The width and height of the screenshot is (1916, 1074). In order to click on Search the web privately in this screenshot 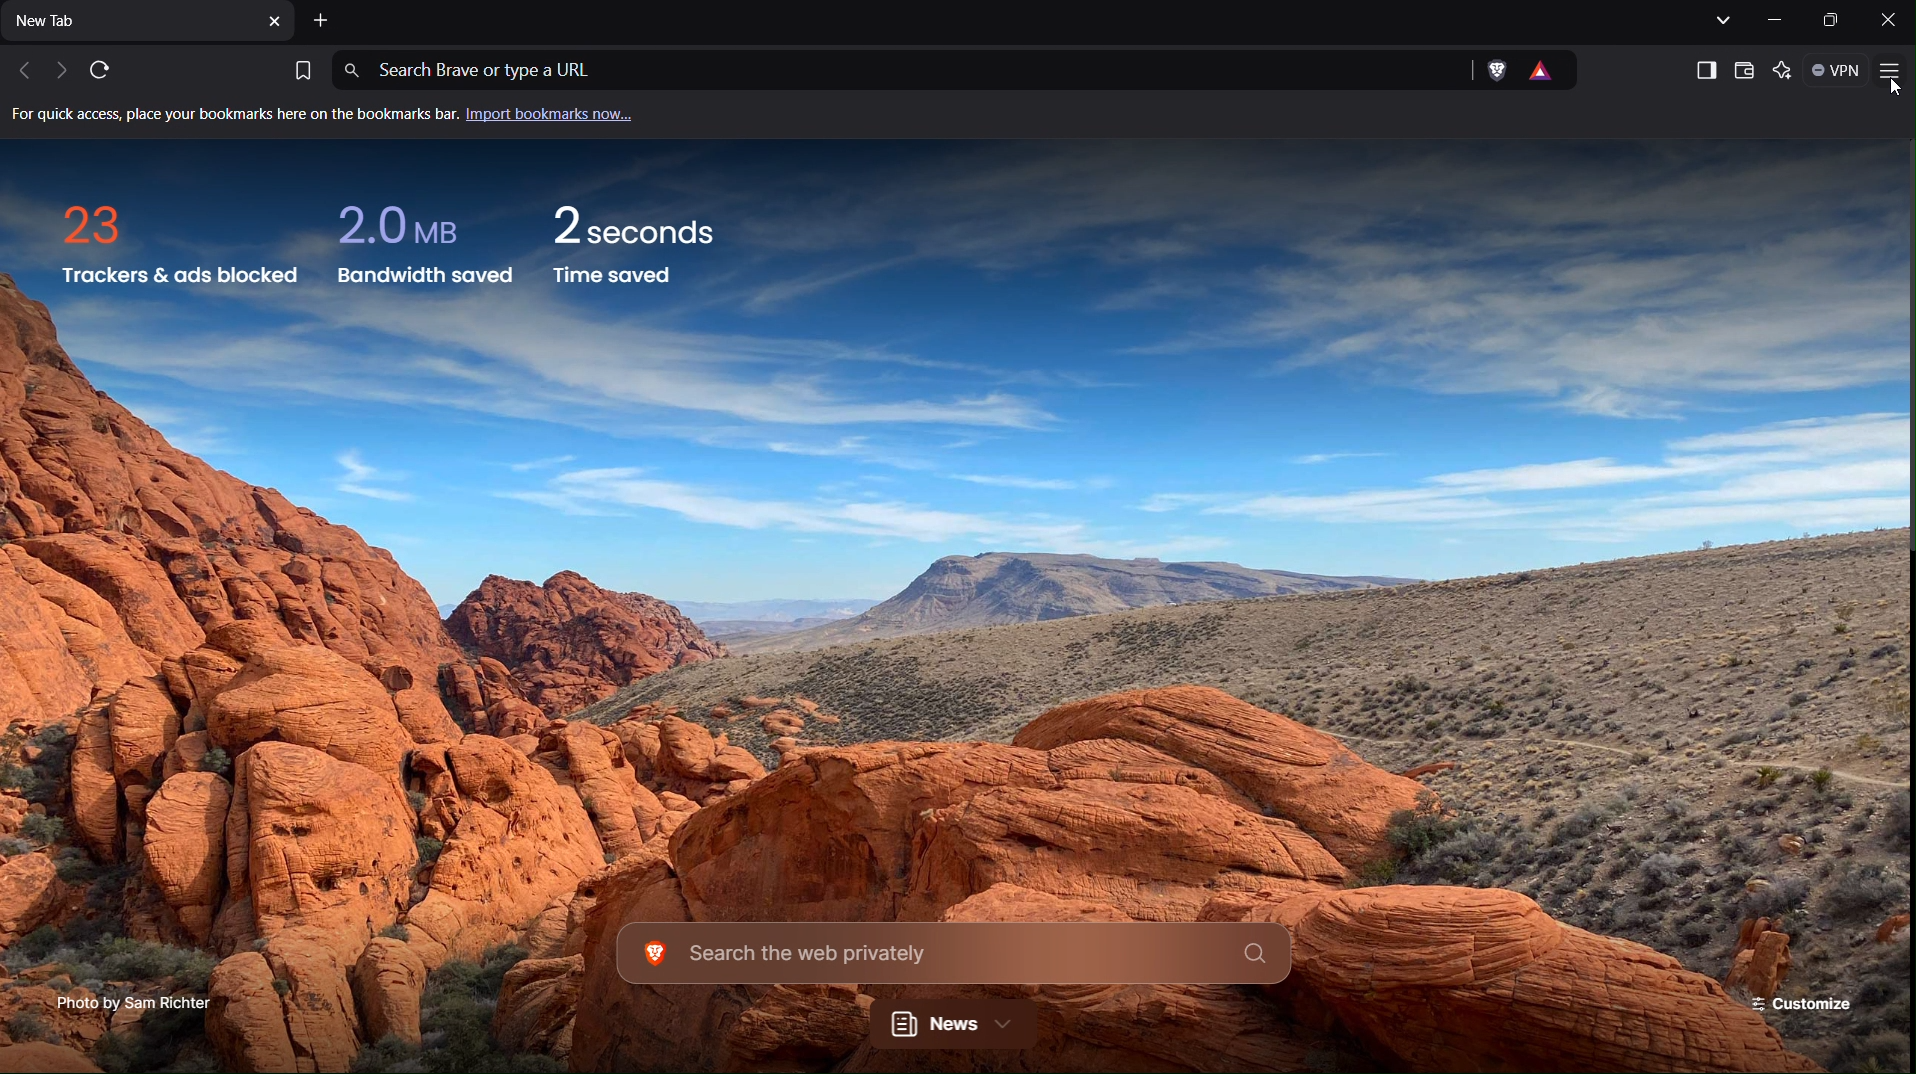, I will do `click(954, 951)`.